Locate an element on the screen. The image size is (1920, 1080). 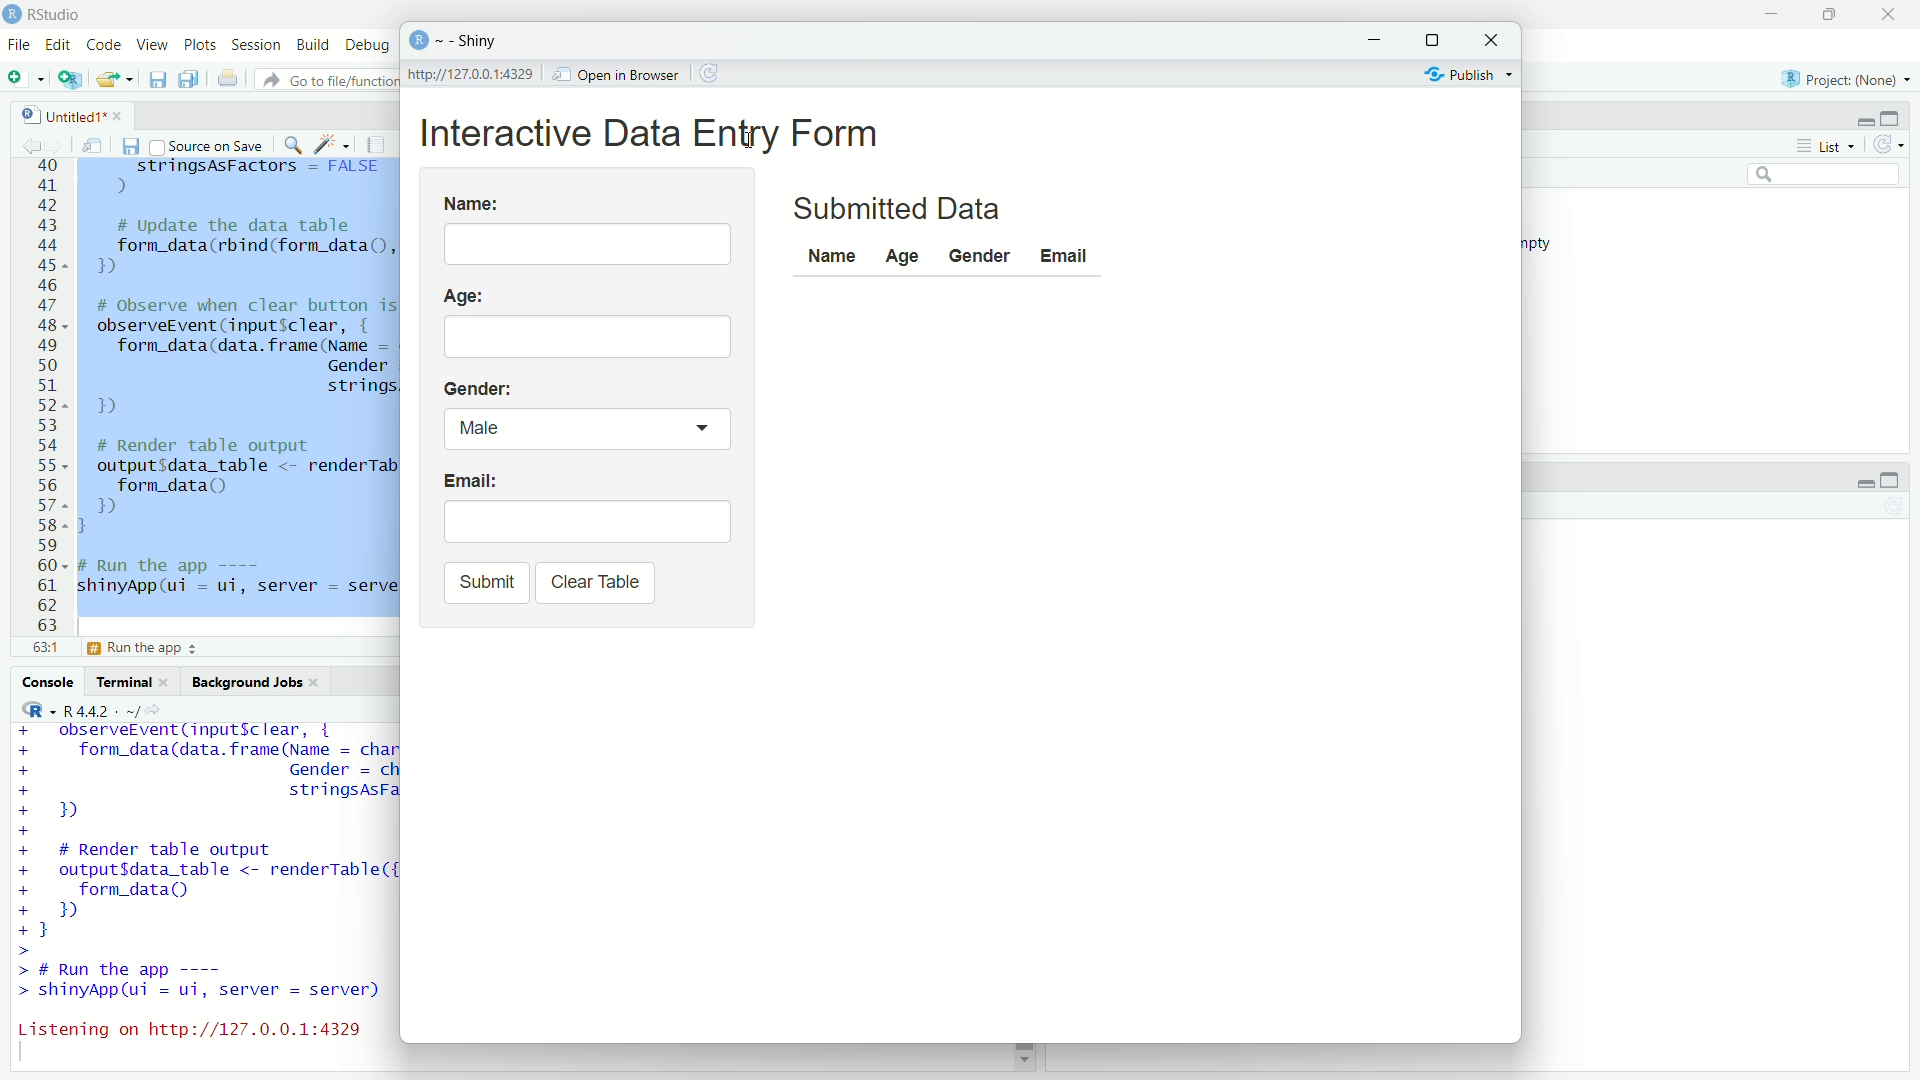
source on save is located at coordinates (206, 144).